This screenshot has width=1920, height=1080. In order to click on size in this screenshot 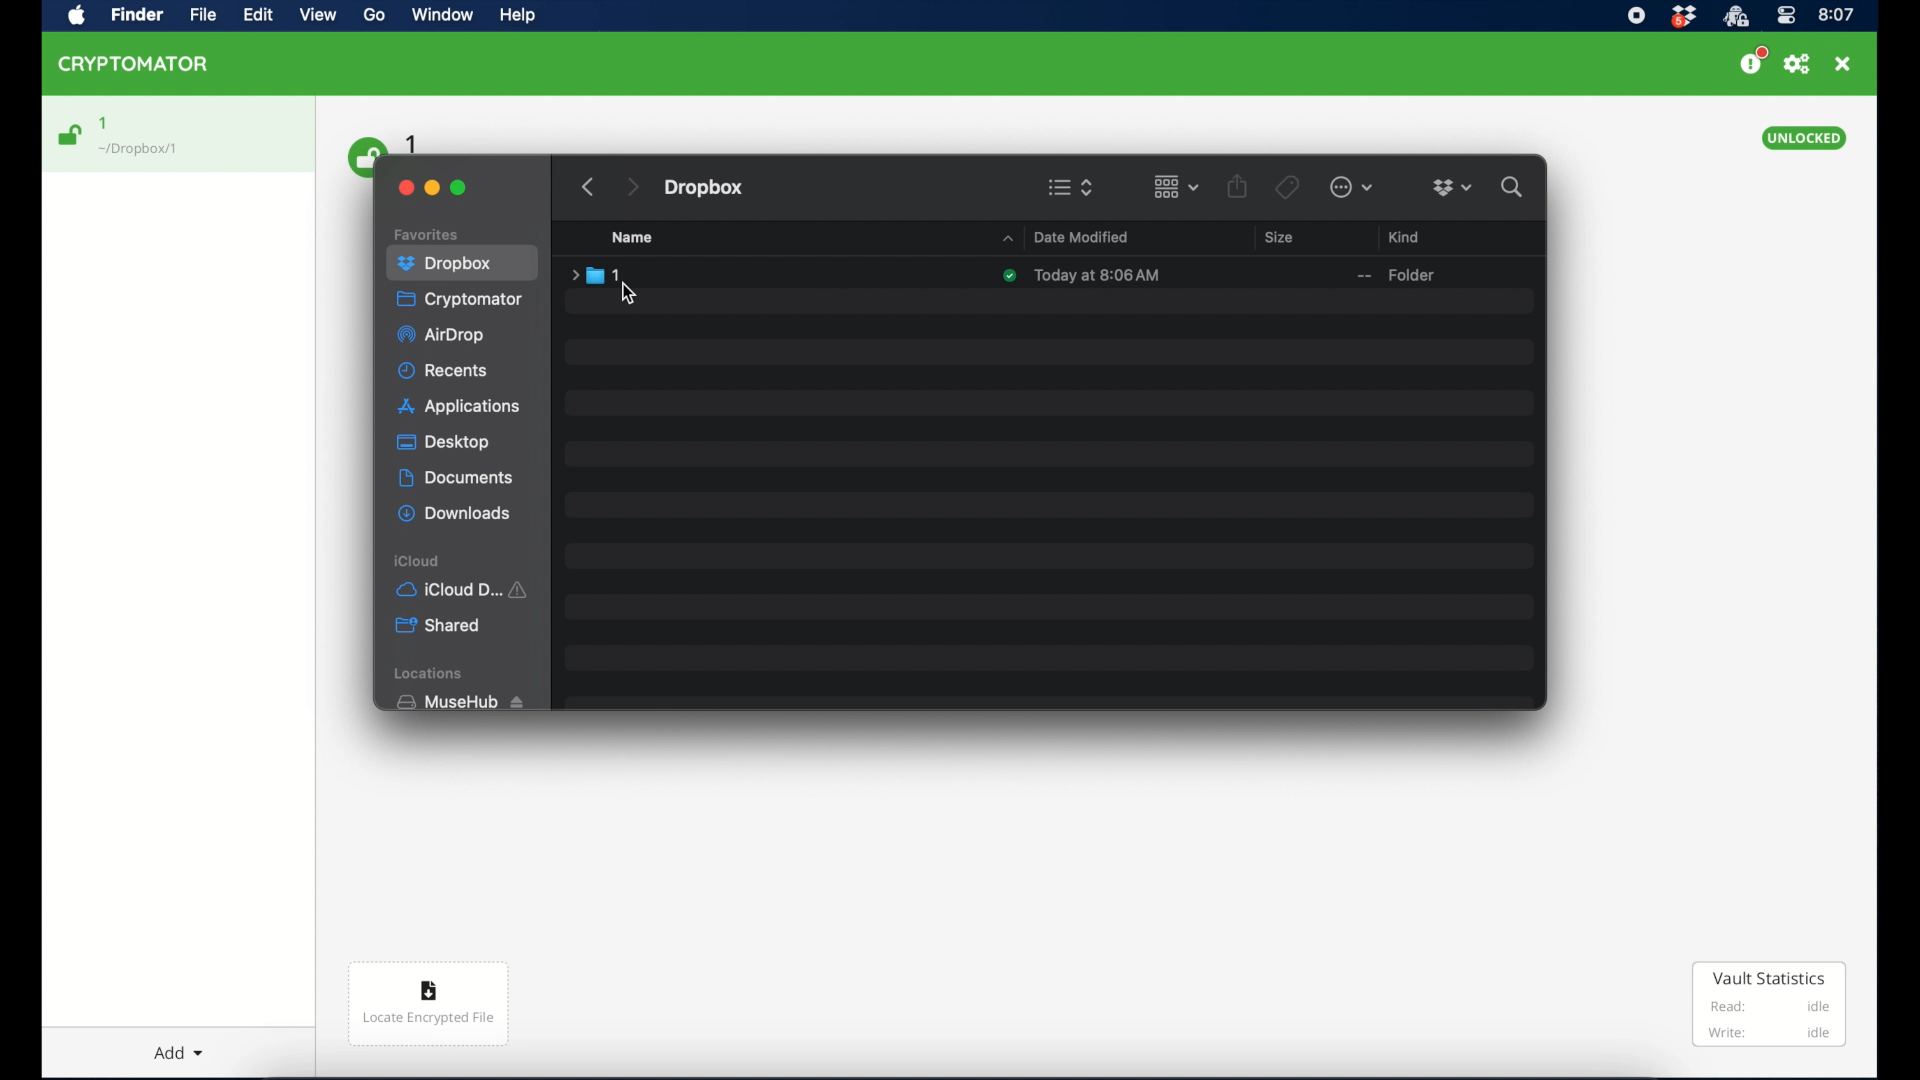, I will do `click(1281, 236)`.